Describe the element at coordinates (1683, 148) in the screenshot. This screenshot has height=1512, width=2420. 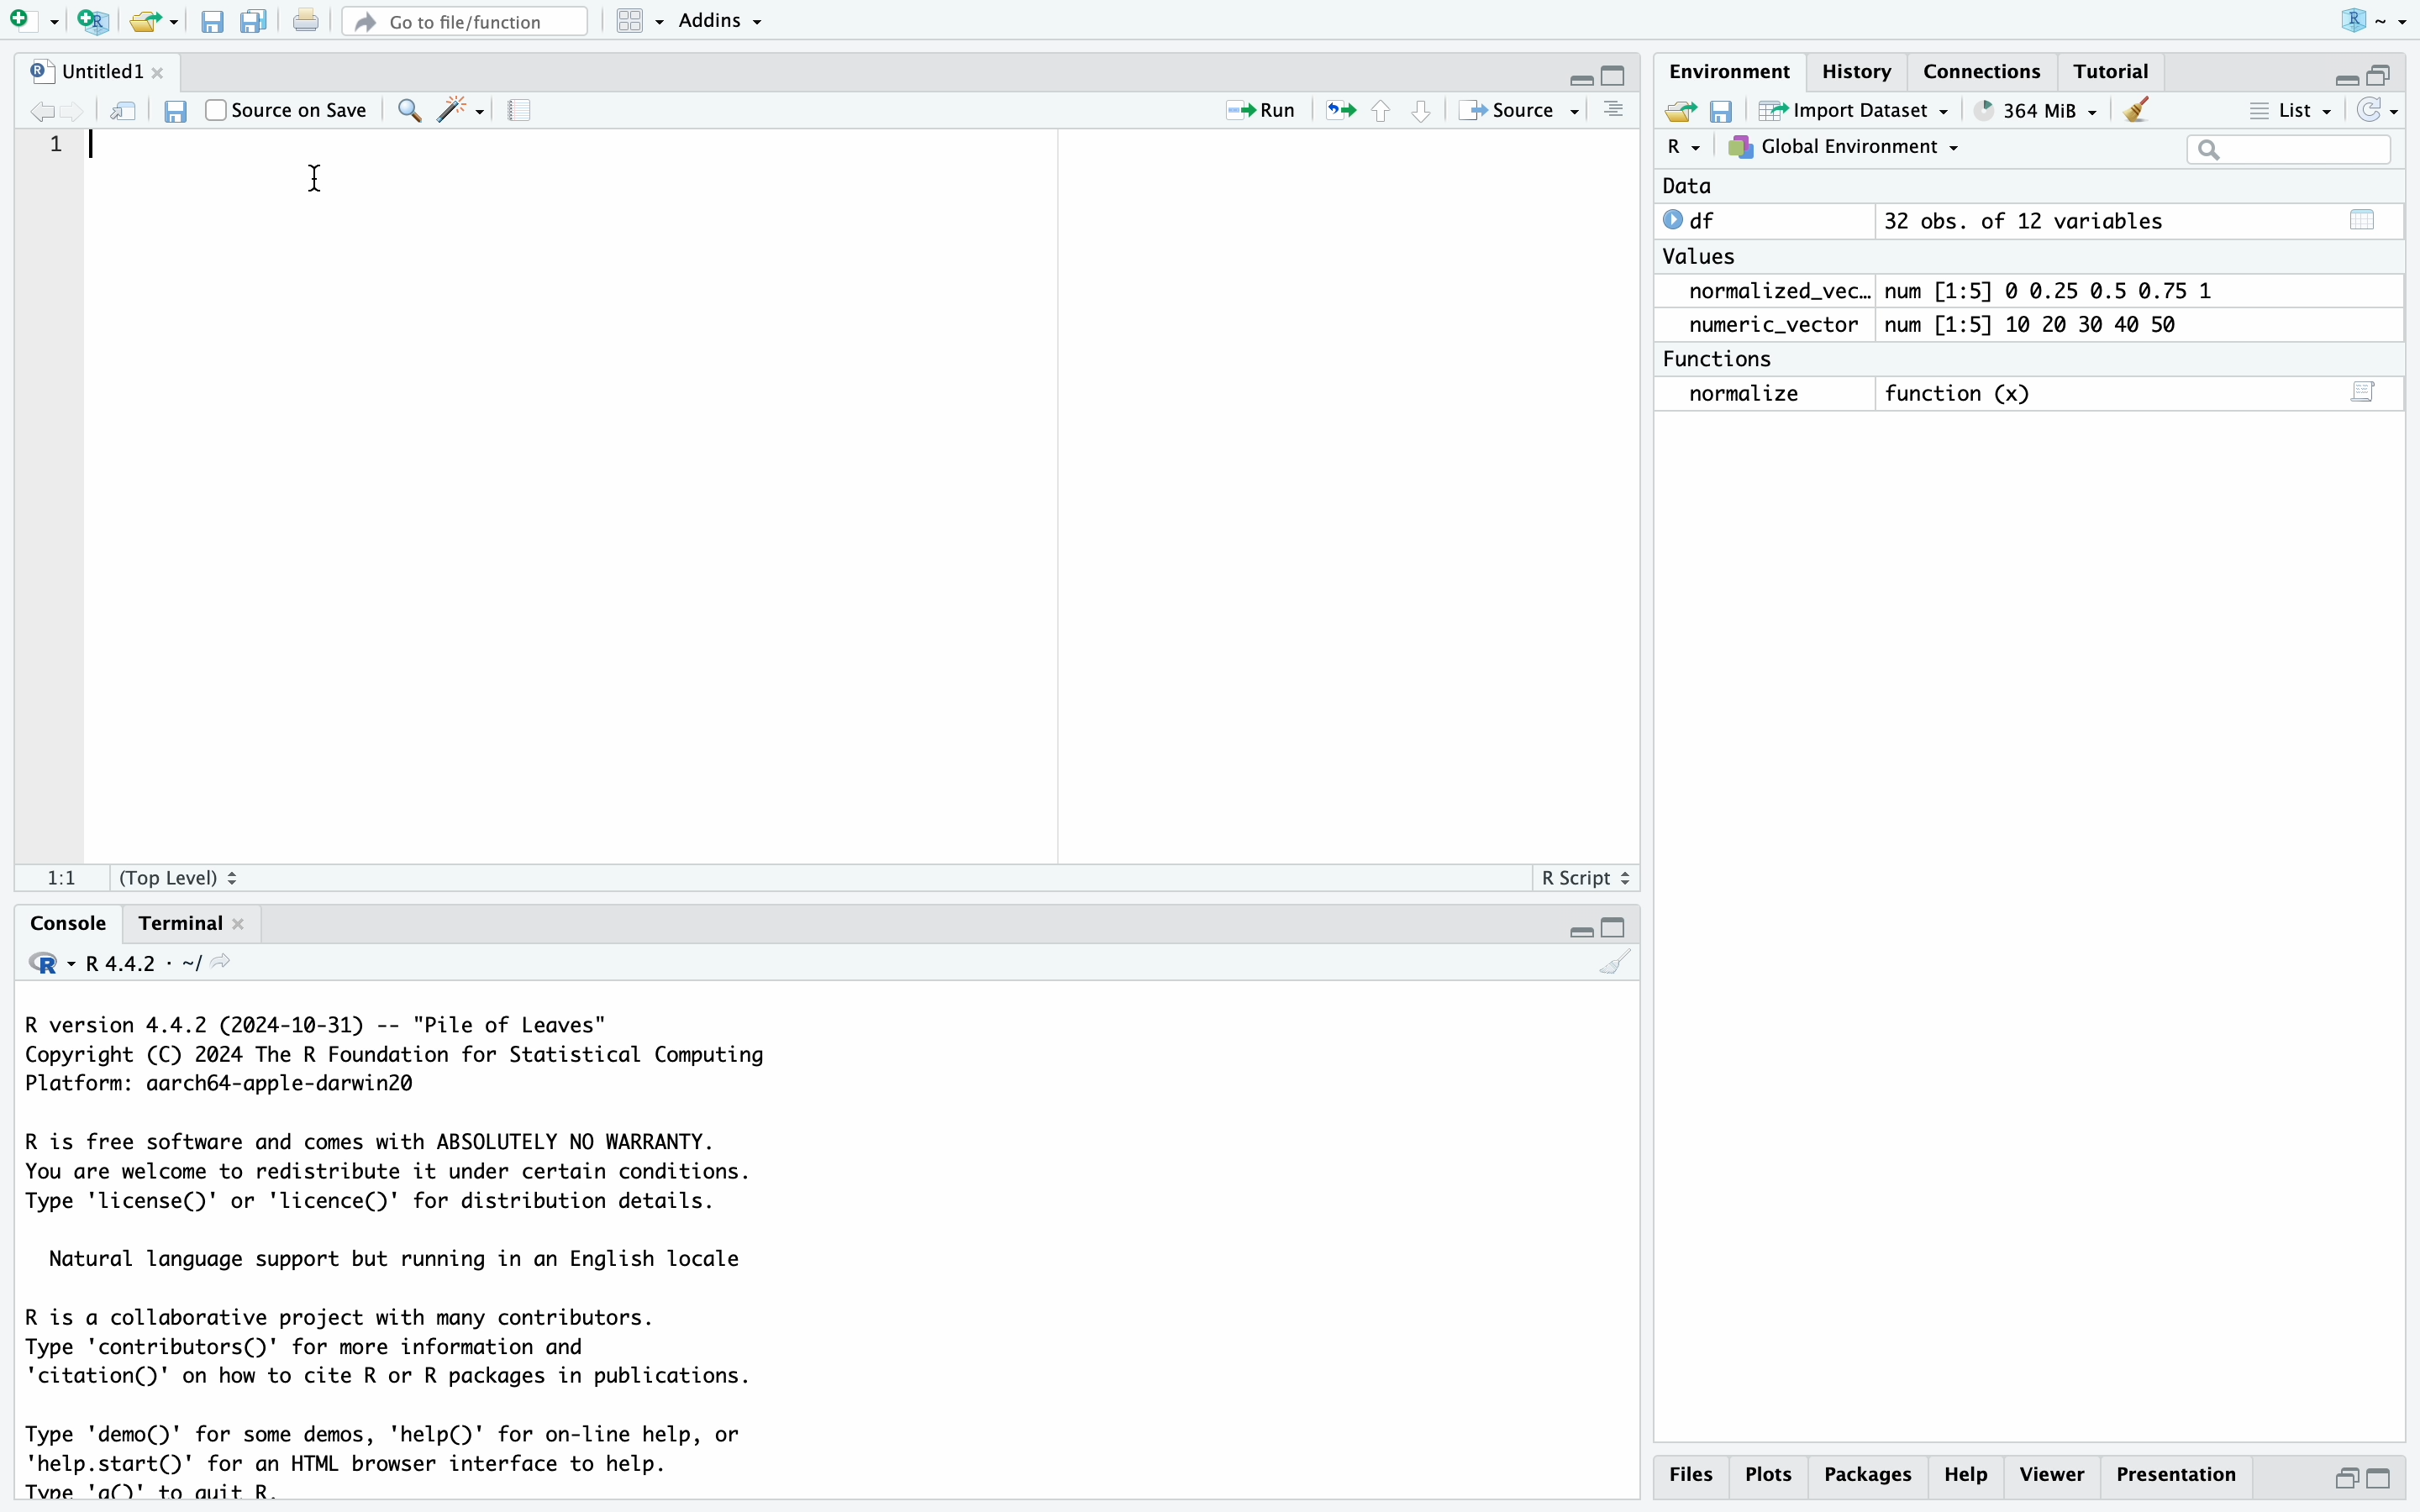
I see `R` at that location.